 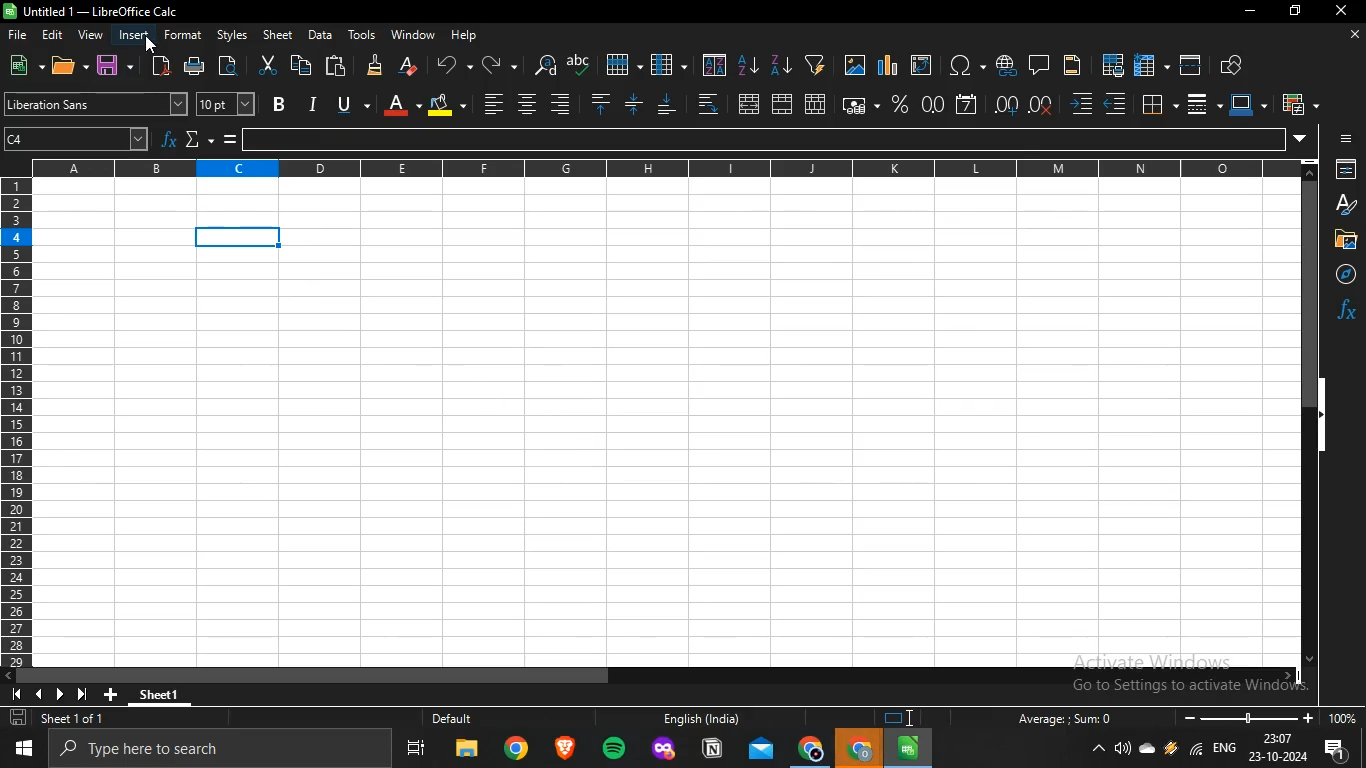 What do you see at coordinates (20, 64) in the screenshot?
I see `new ` at bounding box center [20, 64].